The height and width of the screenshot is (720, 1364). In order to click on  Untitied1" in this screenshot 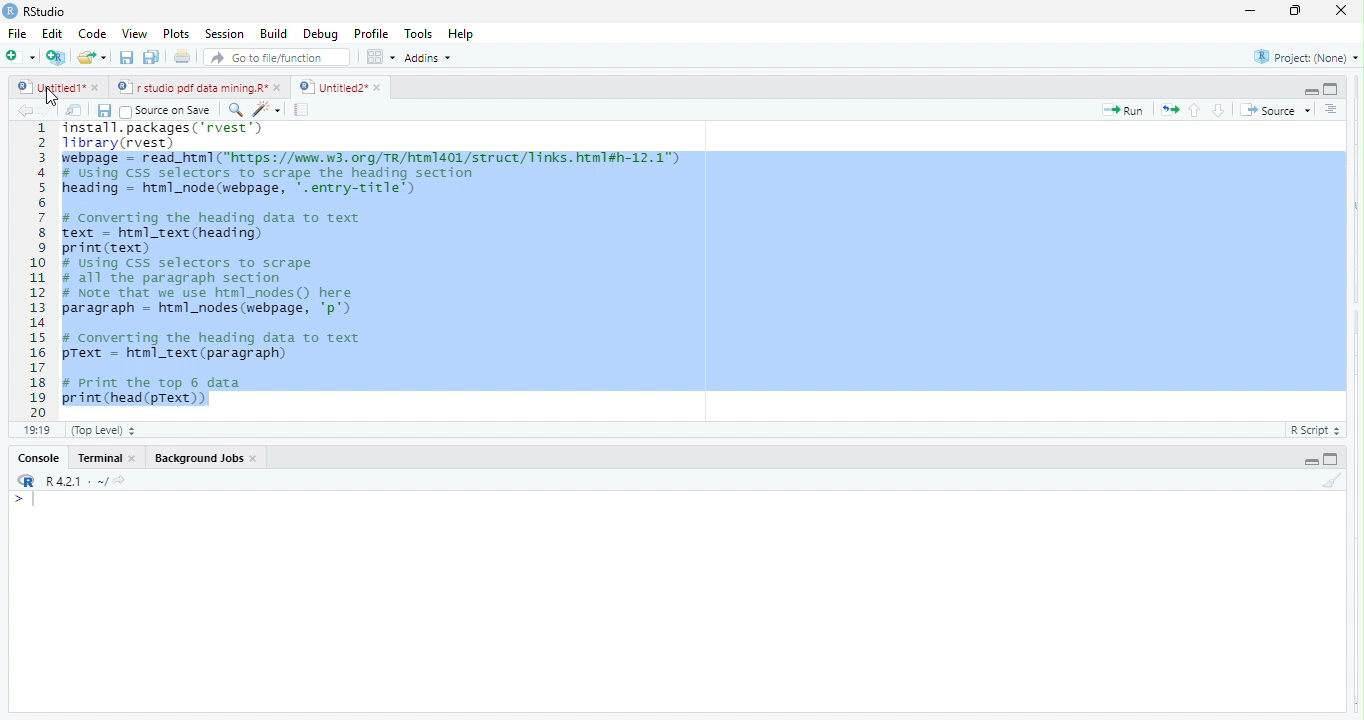, I will do `click(47, 87)`.